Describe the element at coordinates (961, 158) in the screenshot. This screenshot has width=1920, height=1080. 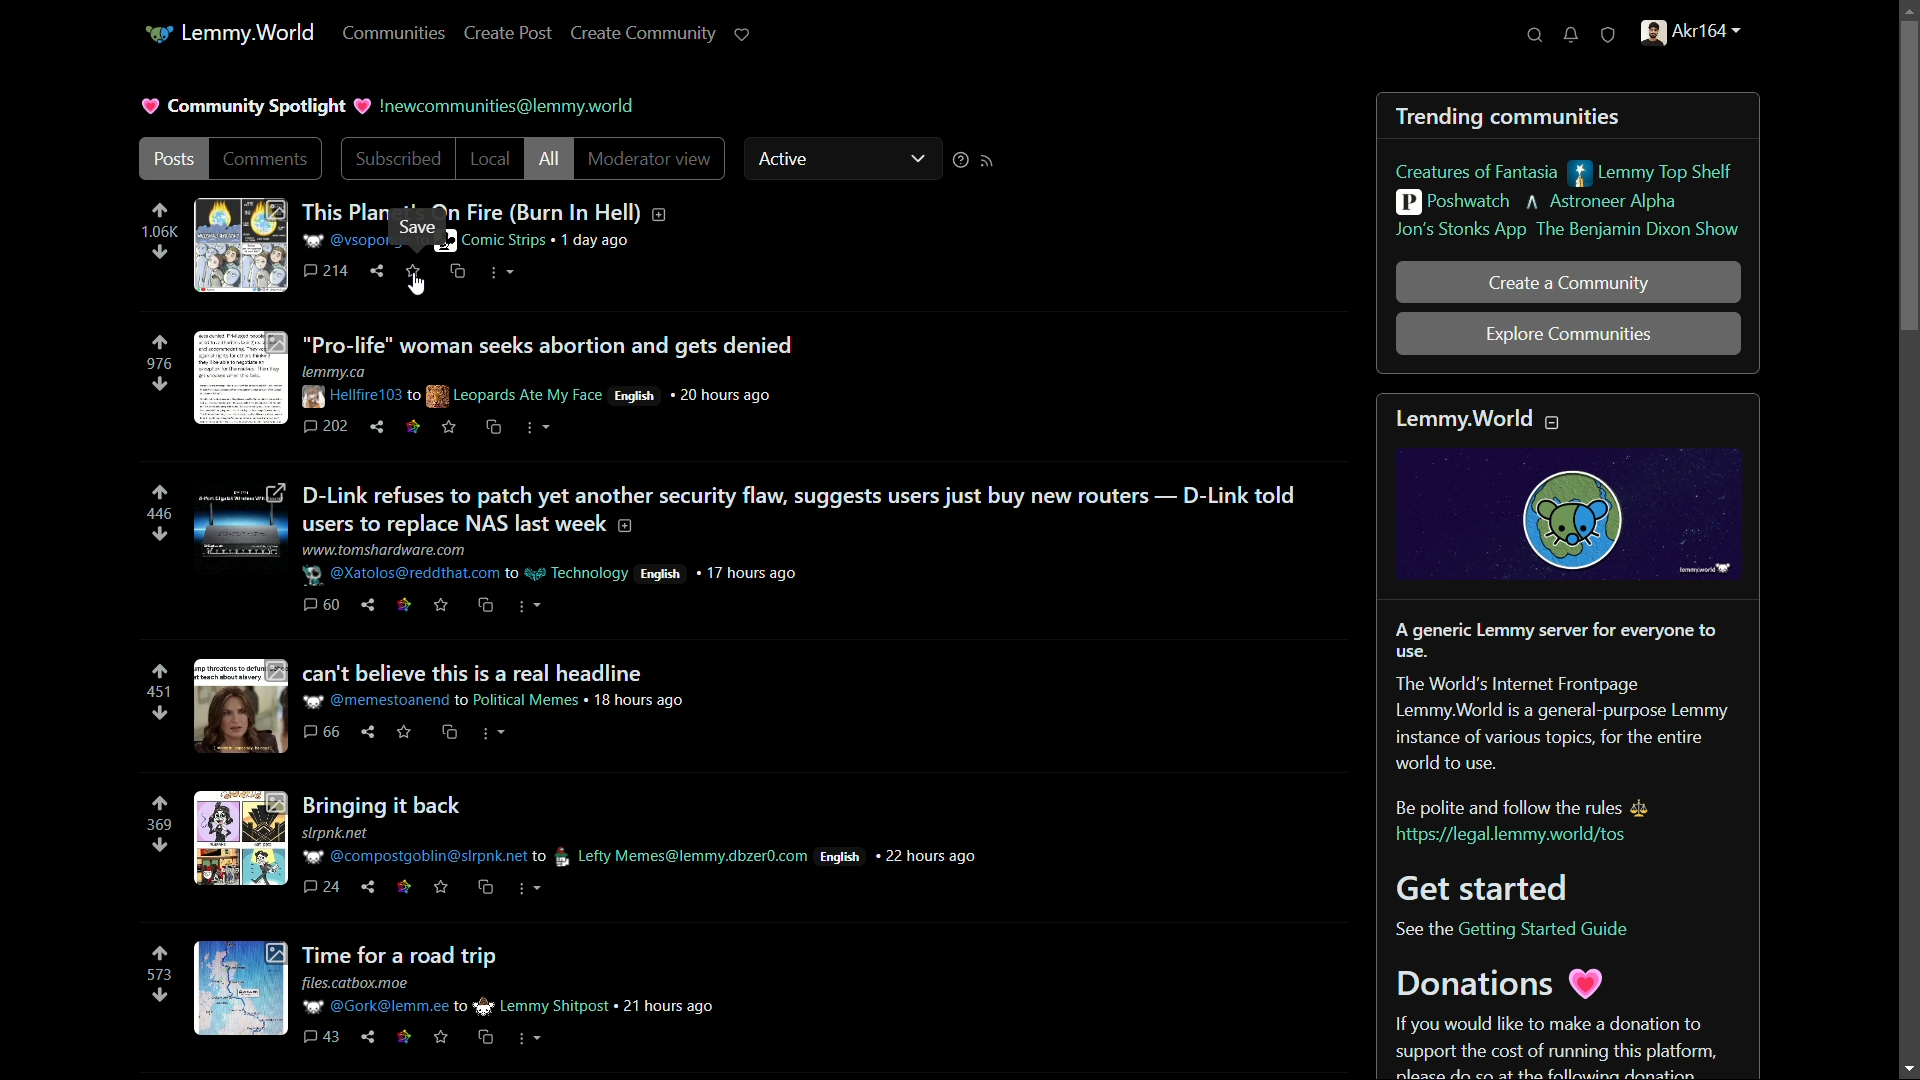
I see `sorting help` at that location.